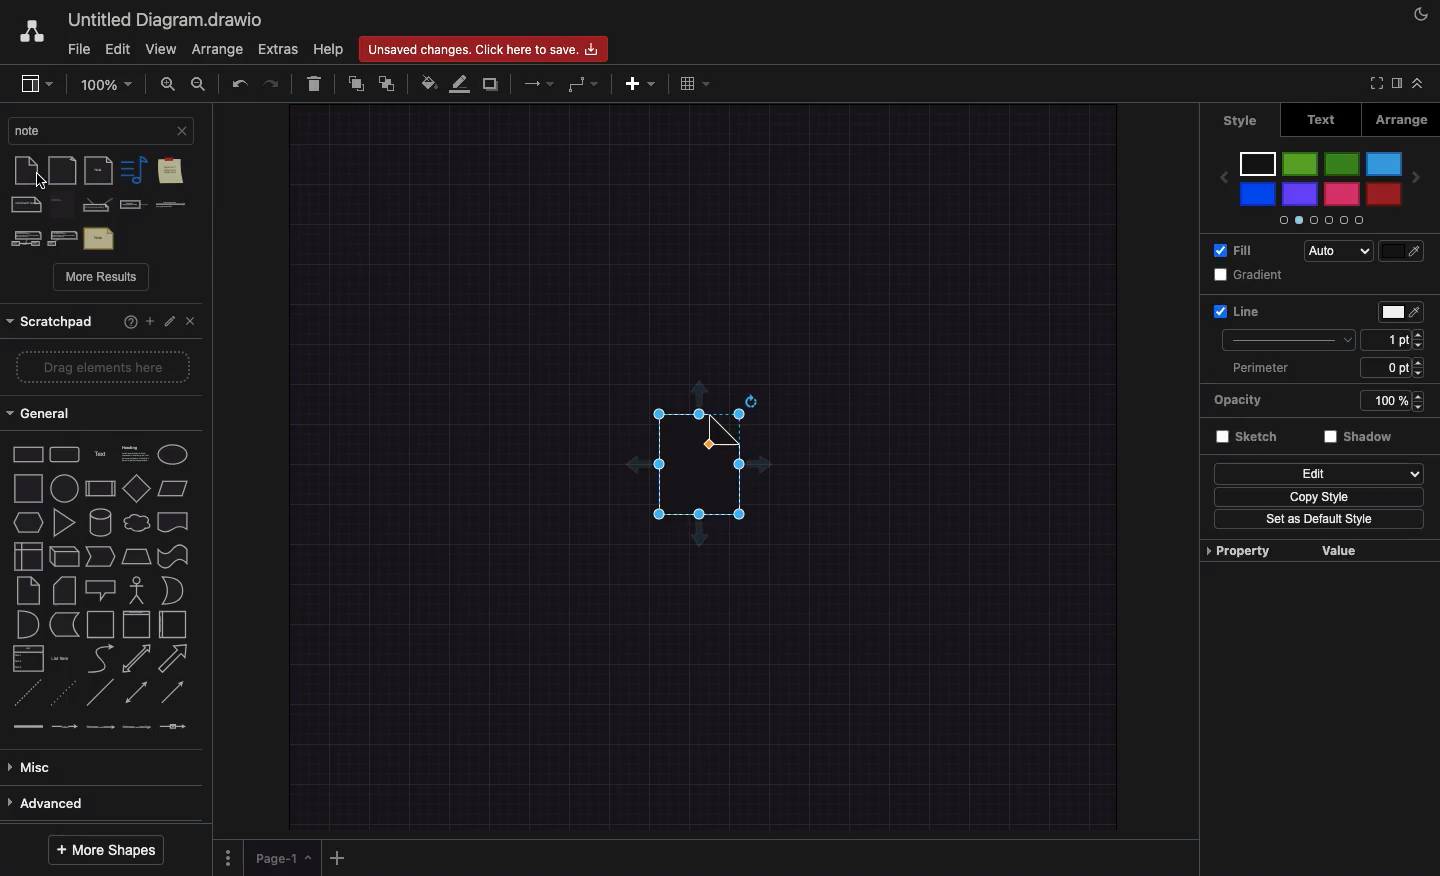 This screenshot has height=876, width=1440. I want to click on decrease opacity, so click(1418, 409).